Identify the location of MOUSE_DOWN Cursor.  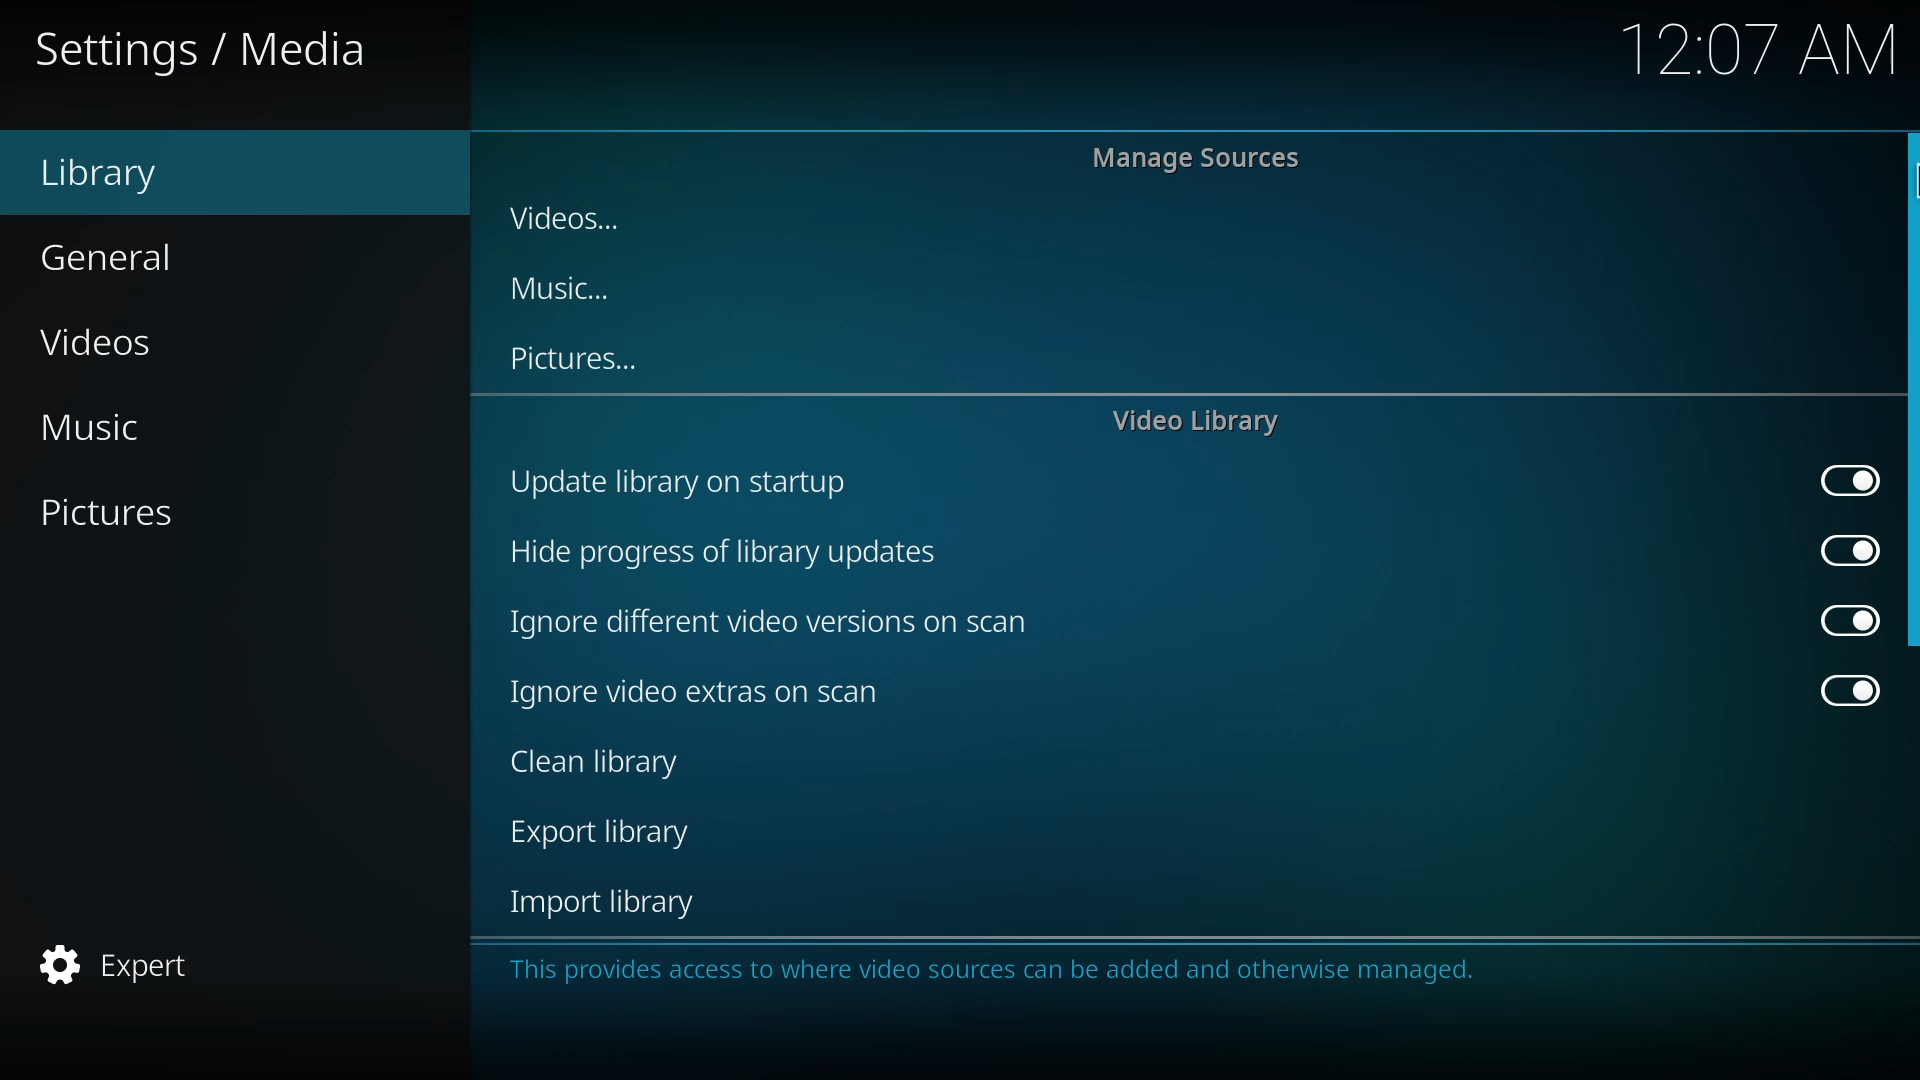
(1908, 171).